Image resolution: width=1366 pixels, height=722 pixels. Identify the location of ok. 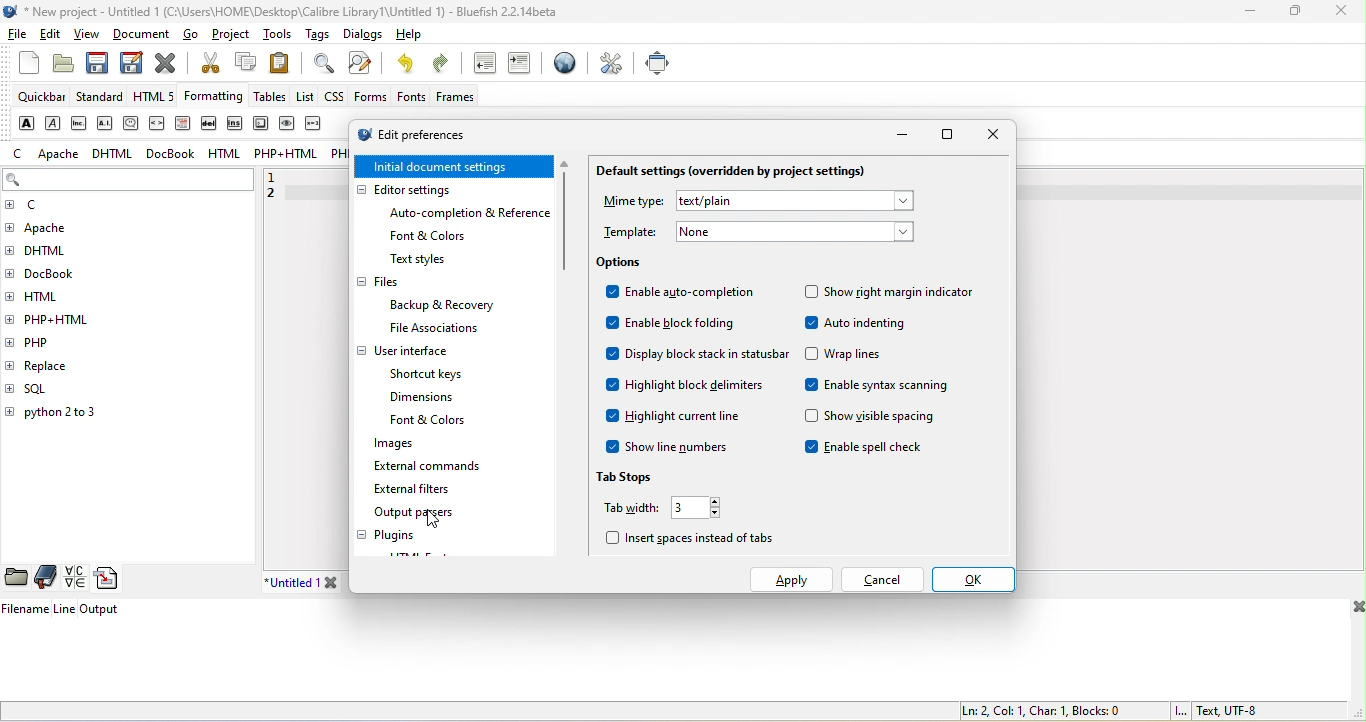
(974, 579).